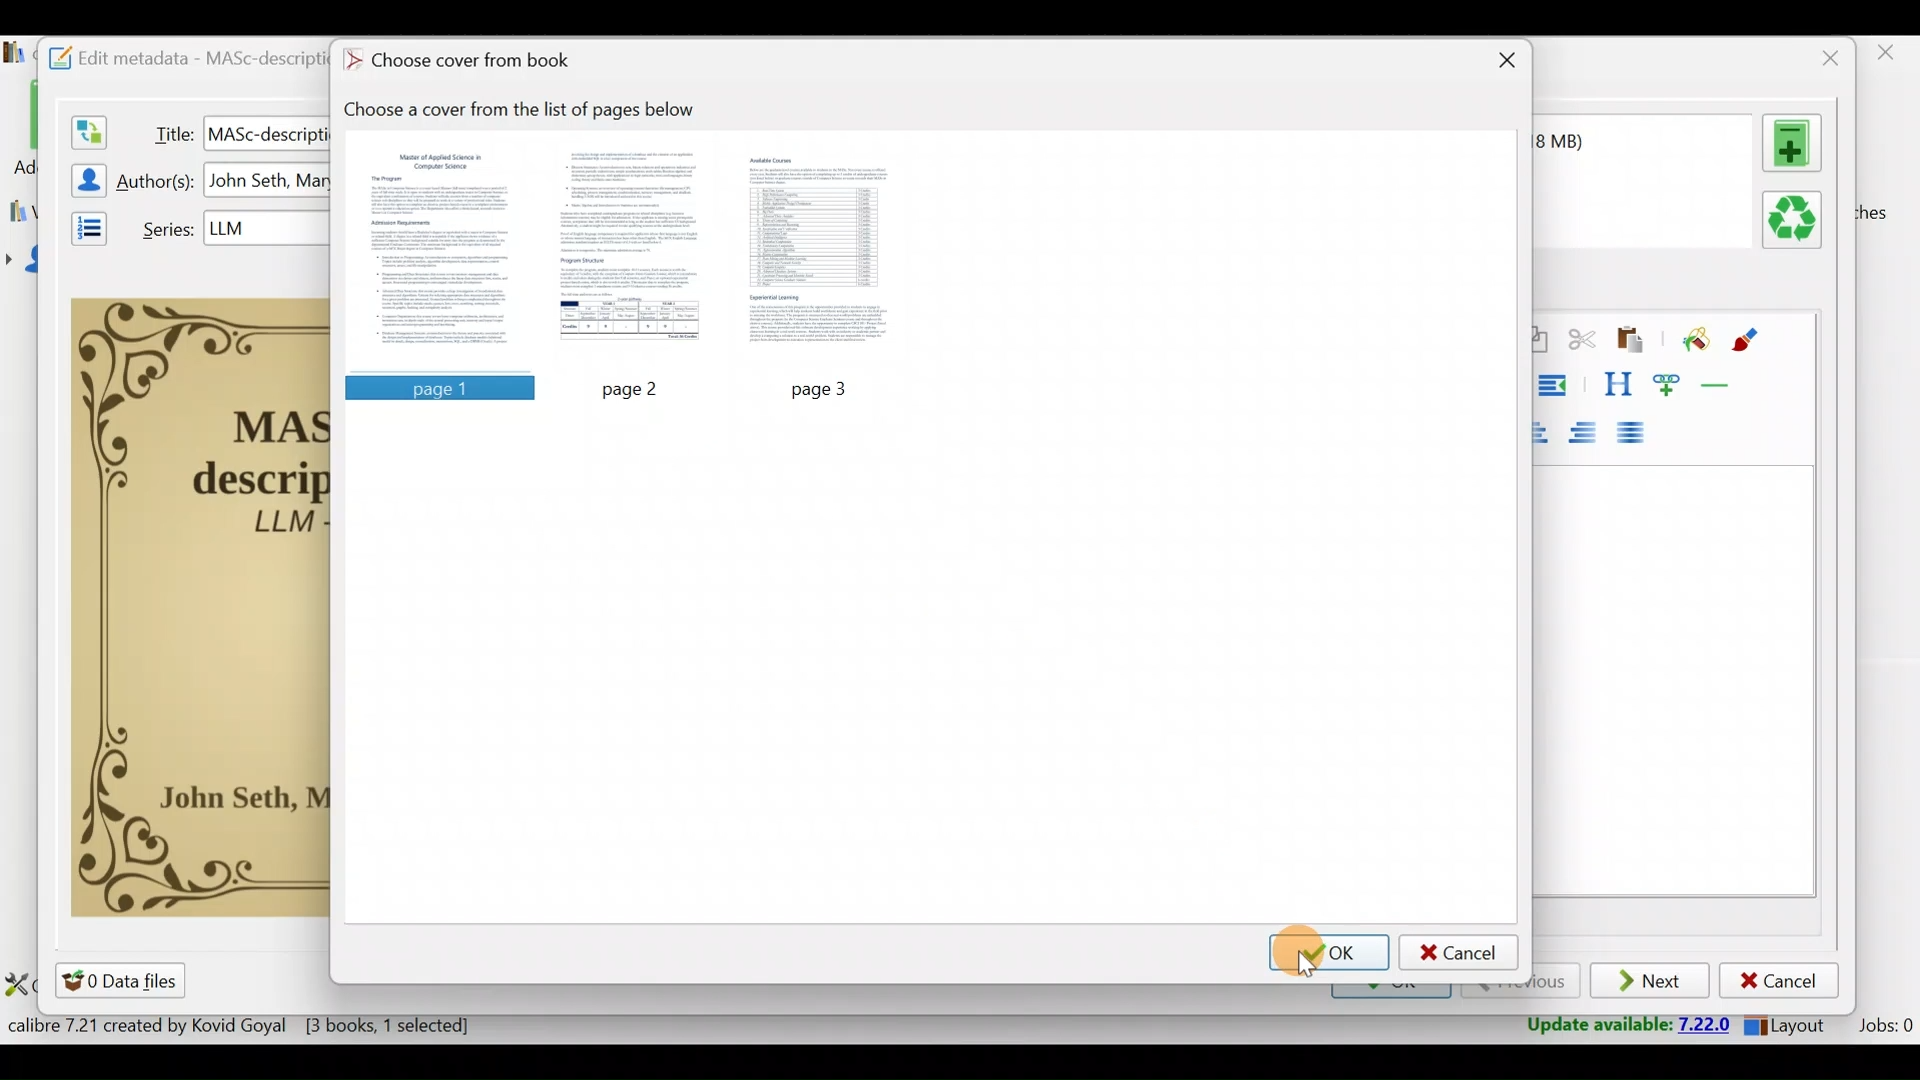 Image resolution: width=1920 pixels, height=1080 pixels. I want to click on Foreground colour, so click(1748, 340).